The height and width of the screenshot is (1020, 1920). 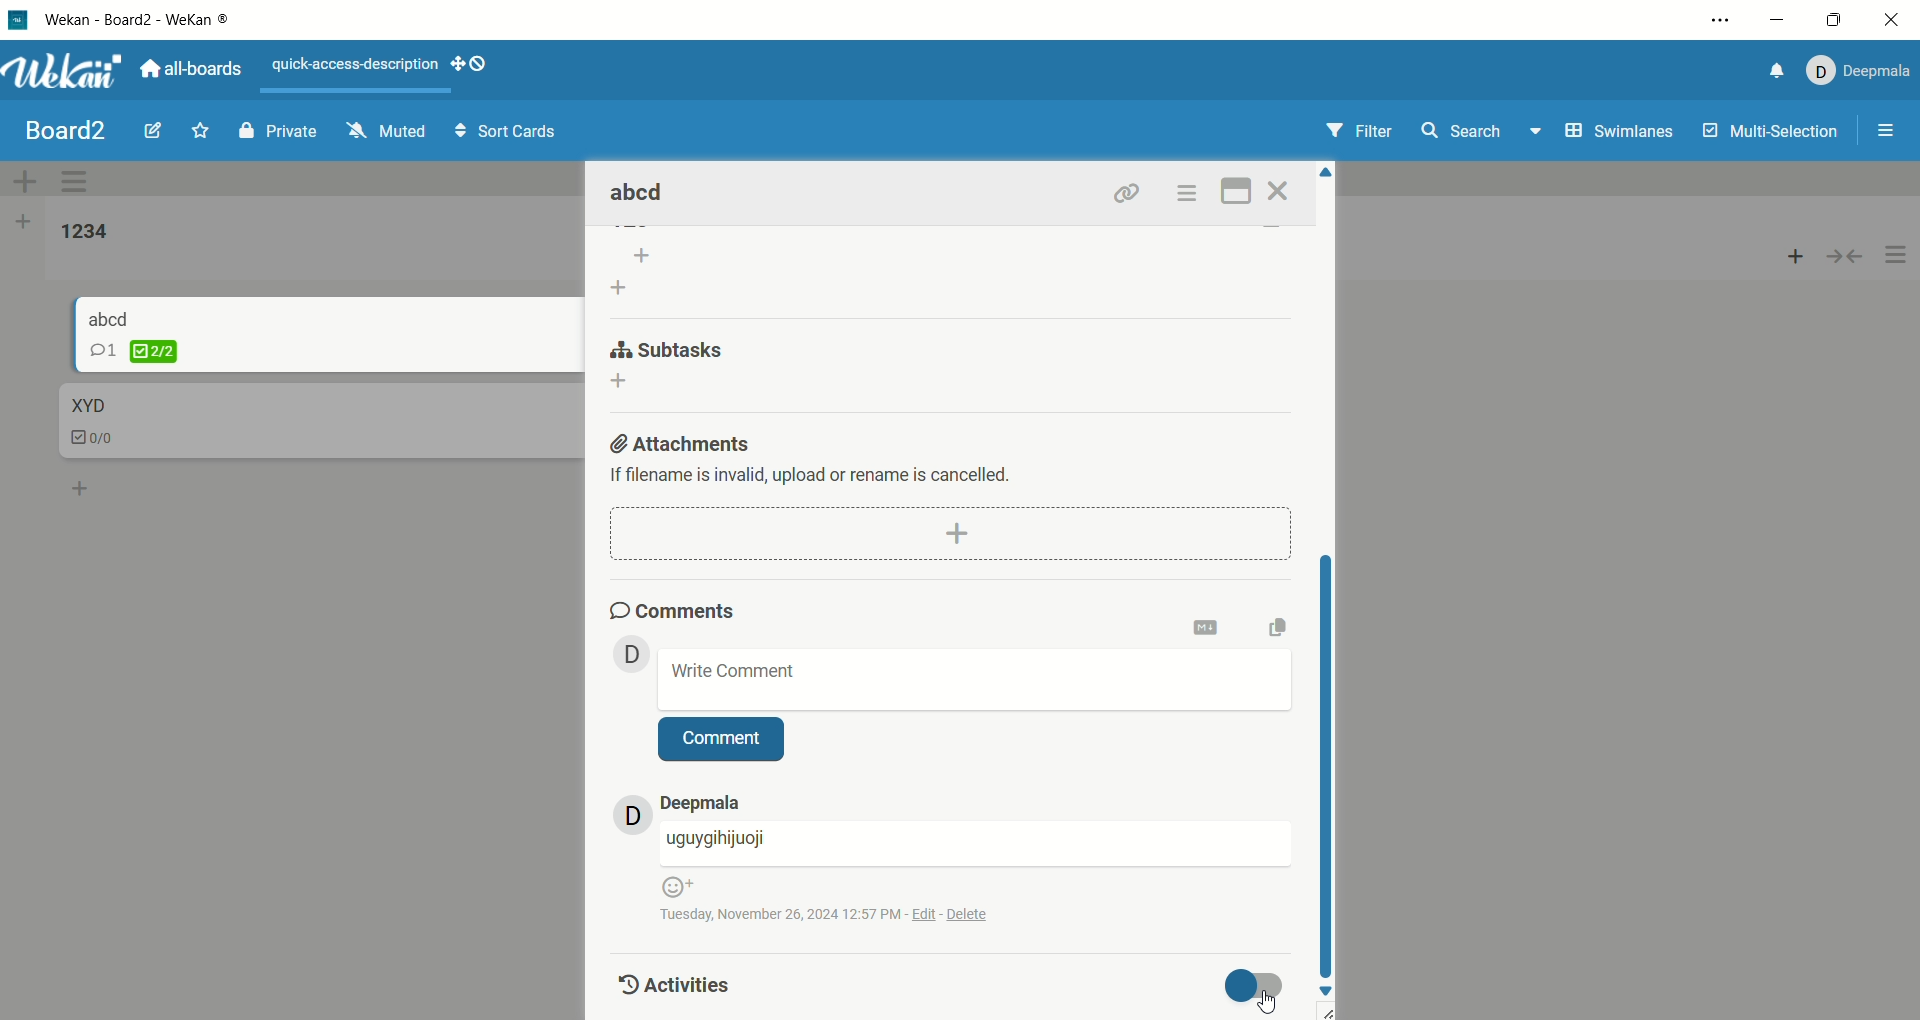 What do you see at coordinates (472, 63) in the screenshot?
I see `show-desktop-drag-handles` at bounding box center [472, 63].